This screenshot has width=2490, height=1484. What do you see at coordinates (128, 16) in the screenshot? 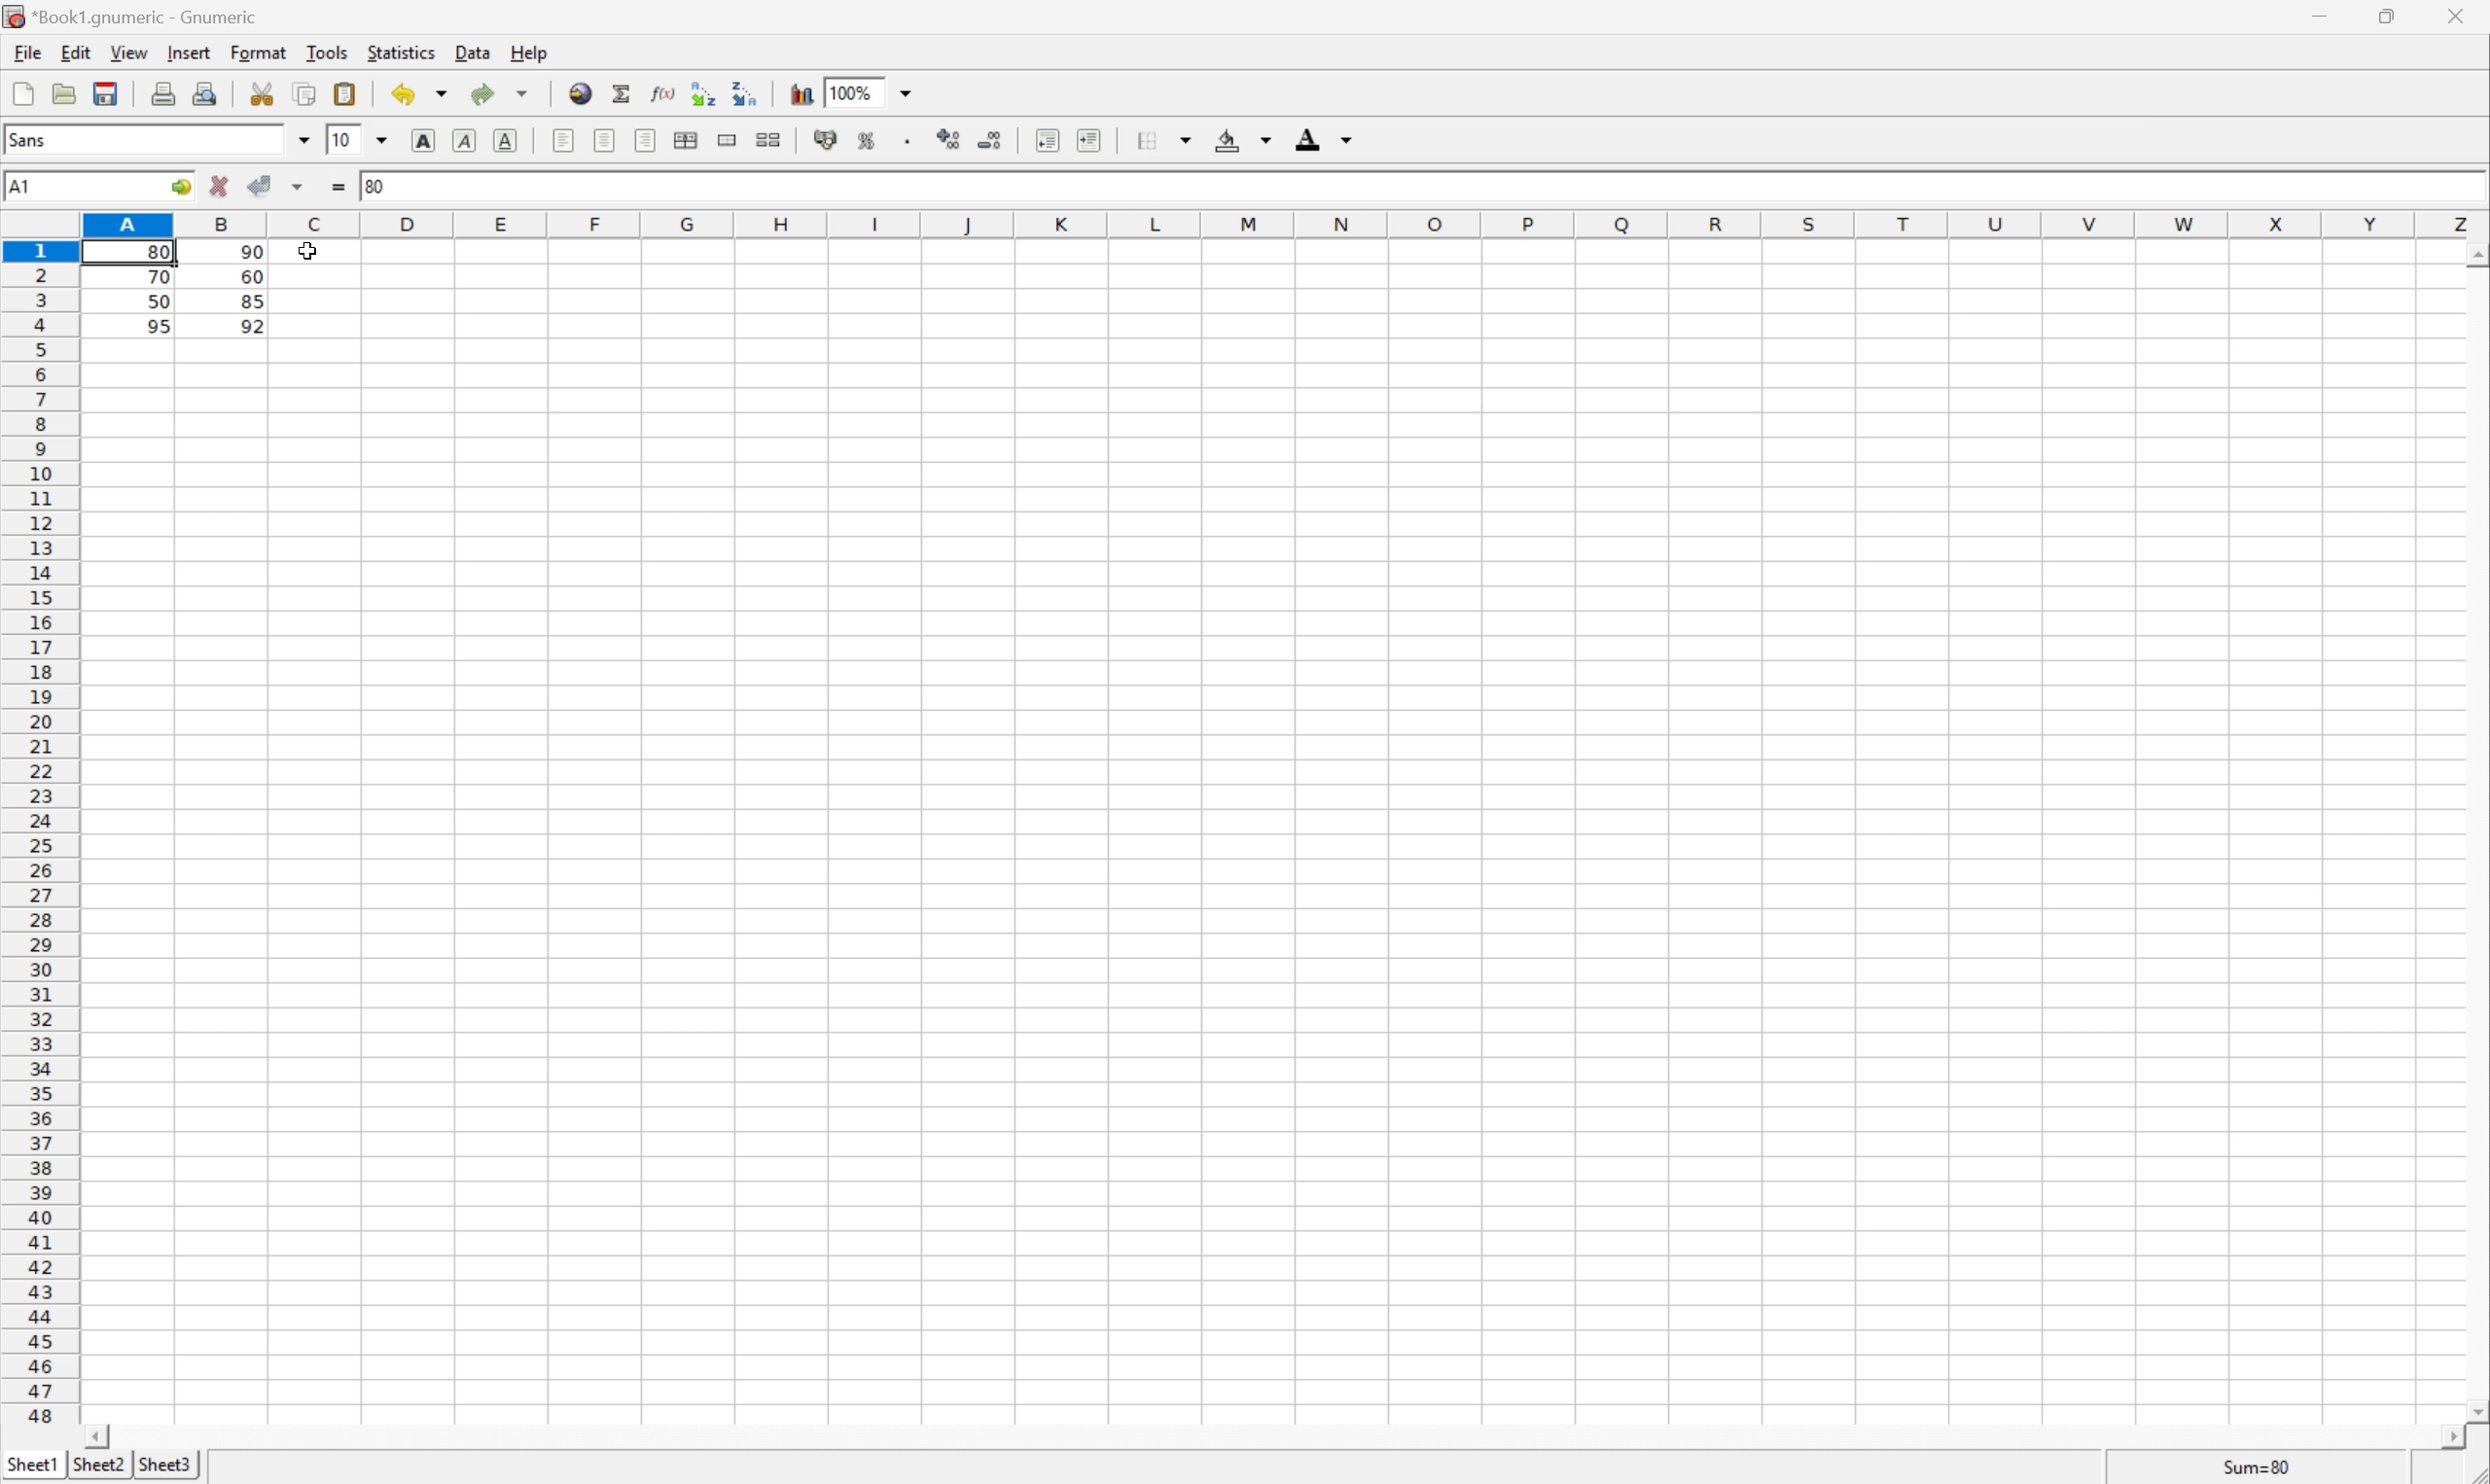
I see `*Book1.gnumeric - Gnumeric` at bounding box center [128, 16].